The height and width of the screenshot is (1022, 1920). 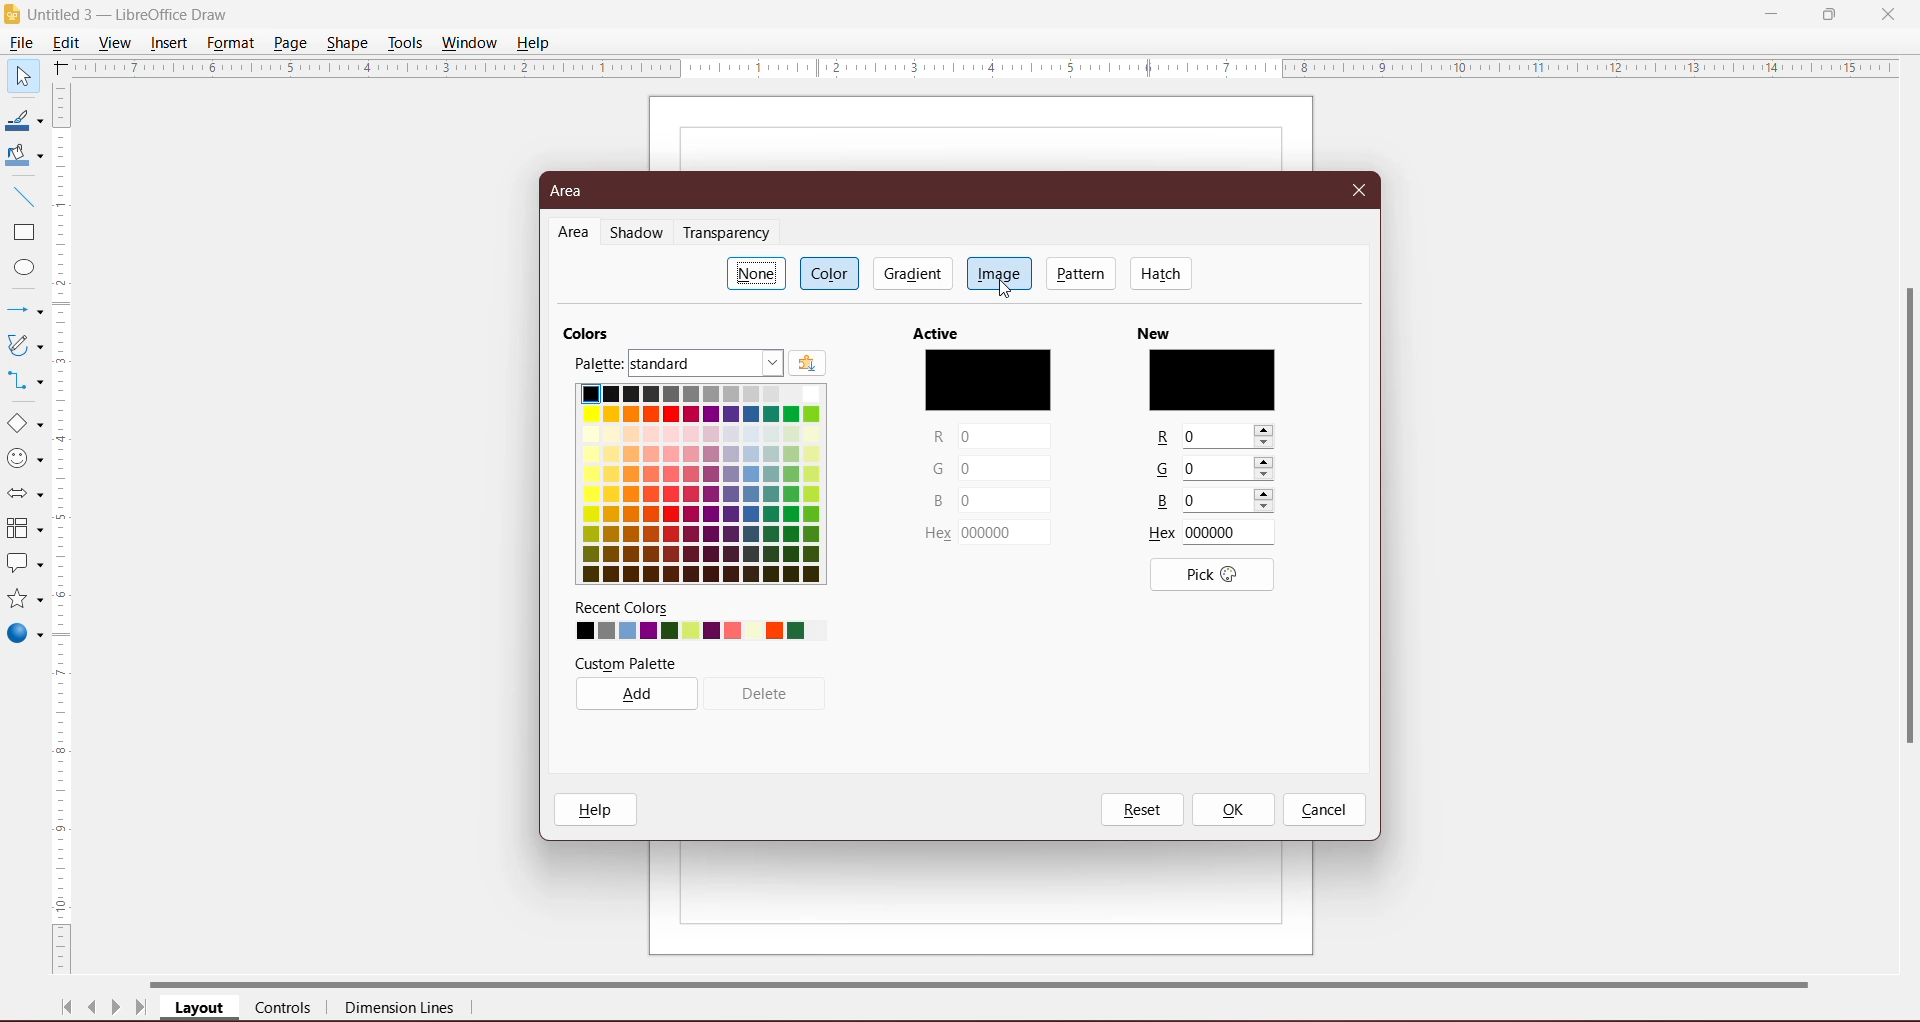 What do you see at coordinates (24, 459) in the screenshot?
I see `Symbol Shapes` at bounding box center [24, 459].